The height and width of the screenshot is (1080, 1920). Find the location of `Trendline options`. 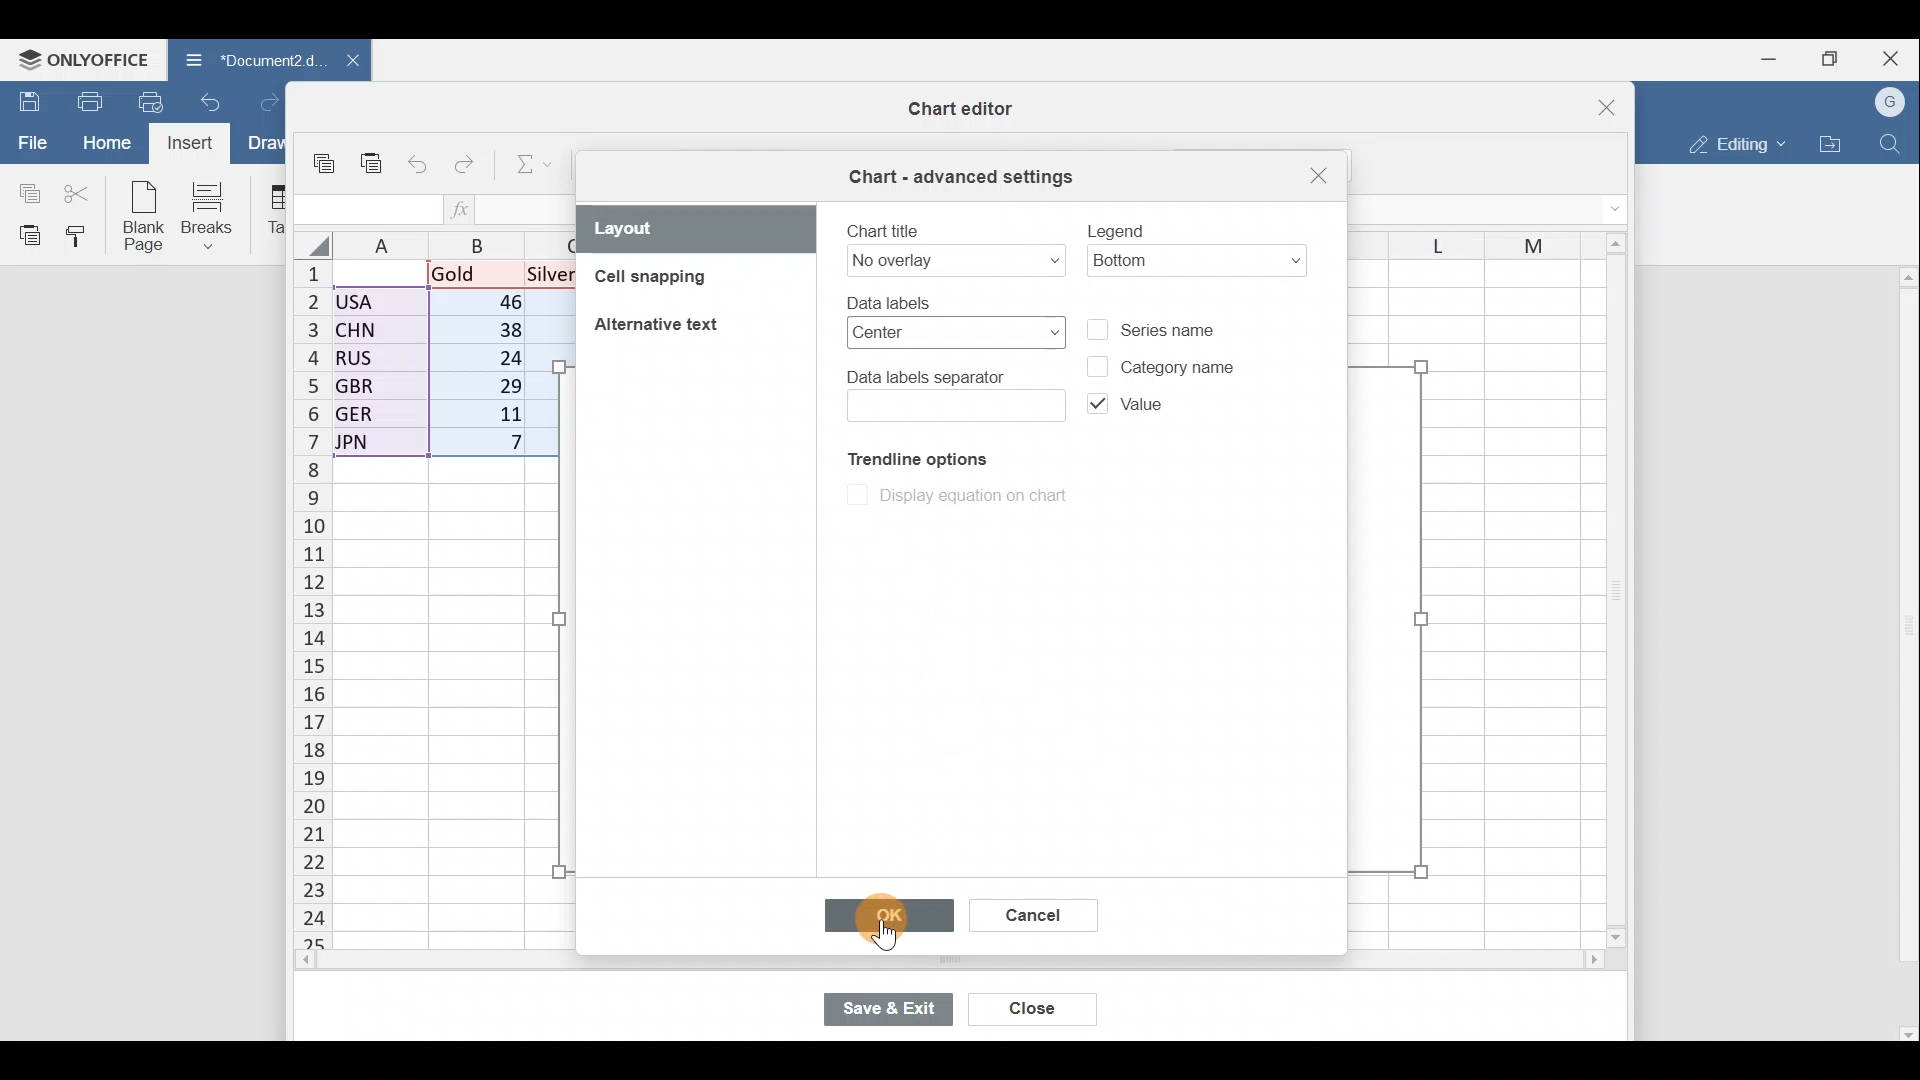

Trendline options is located at coordinates (907, 455).